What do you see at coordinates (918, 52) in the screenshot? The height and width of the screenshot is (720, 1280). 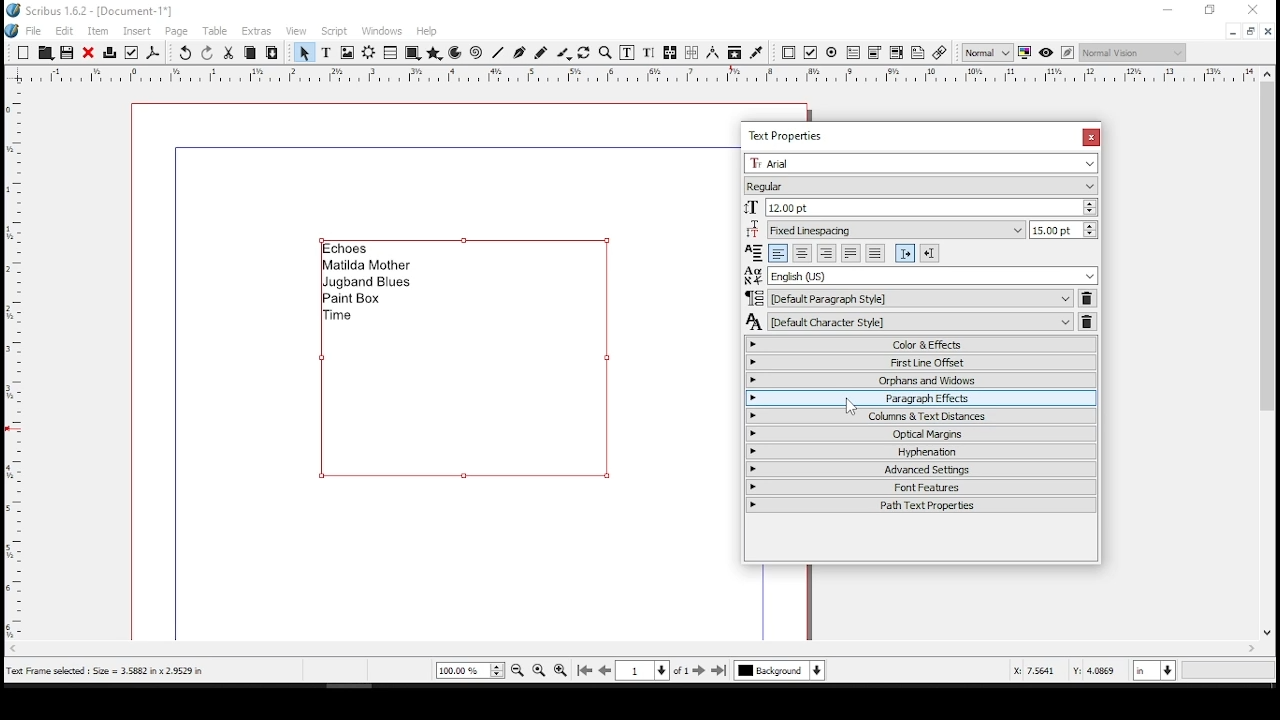 I see `text annotation` at bounding box center [918, 52].